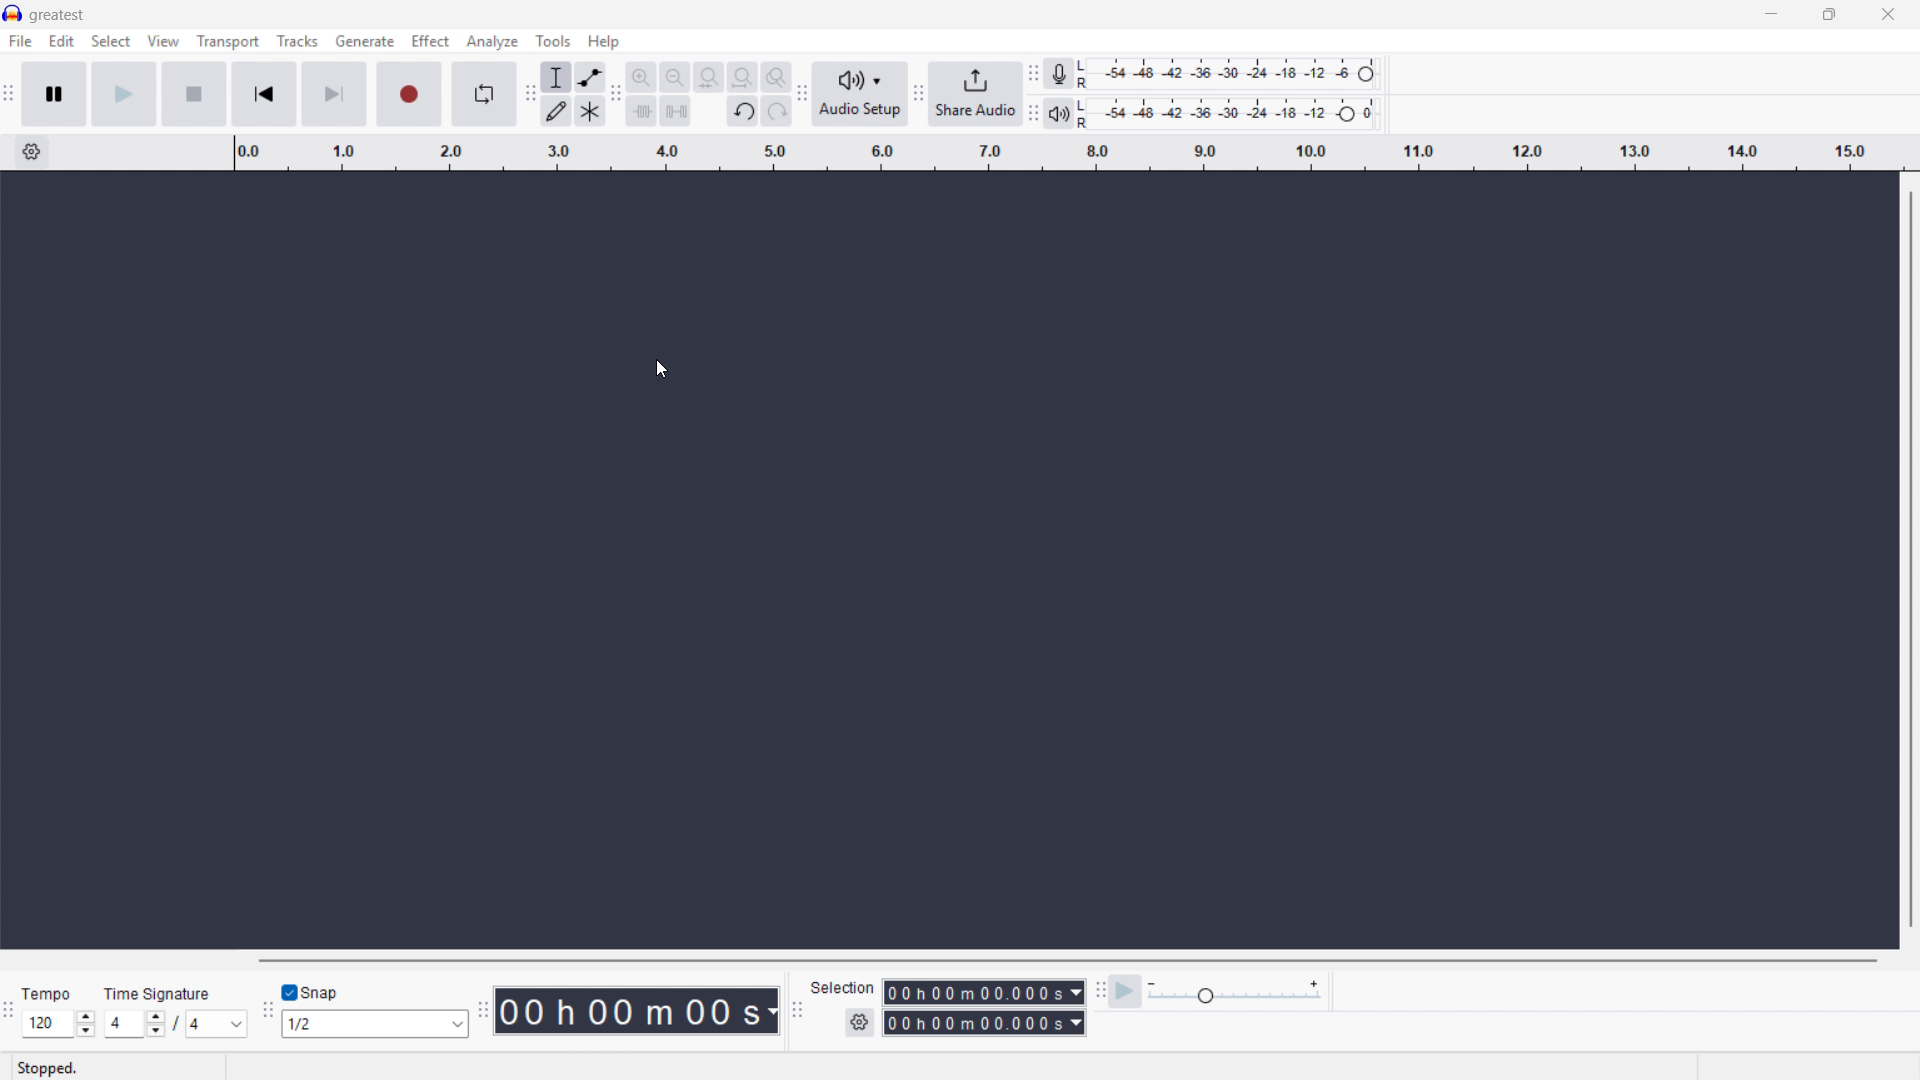 The height and width of the screenshot is (1080, 1920). Describe the element at coordinates (1233, 74) in the screenshot. I see `Recording level` at that location.